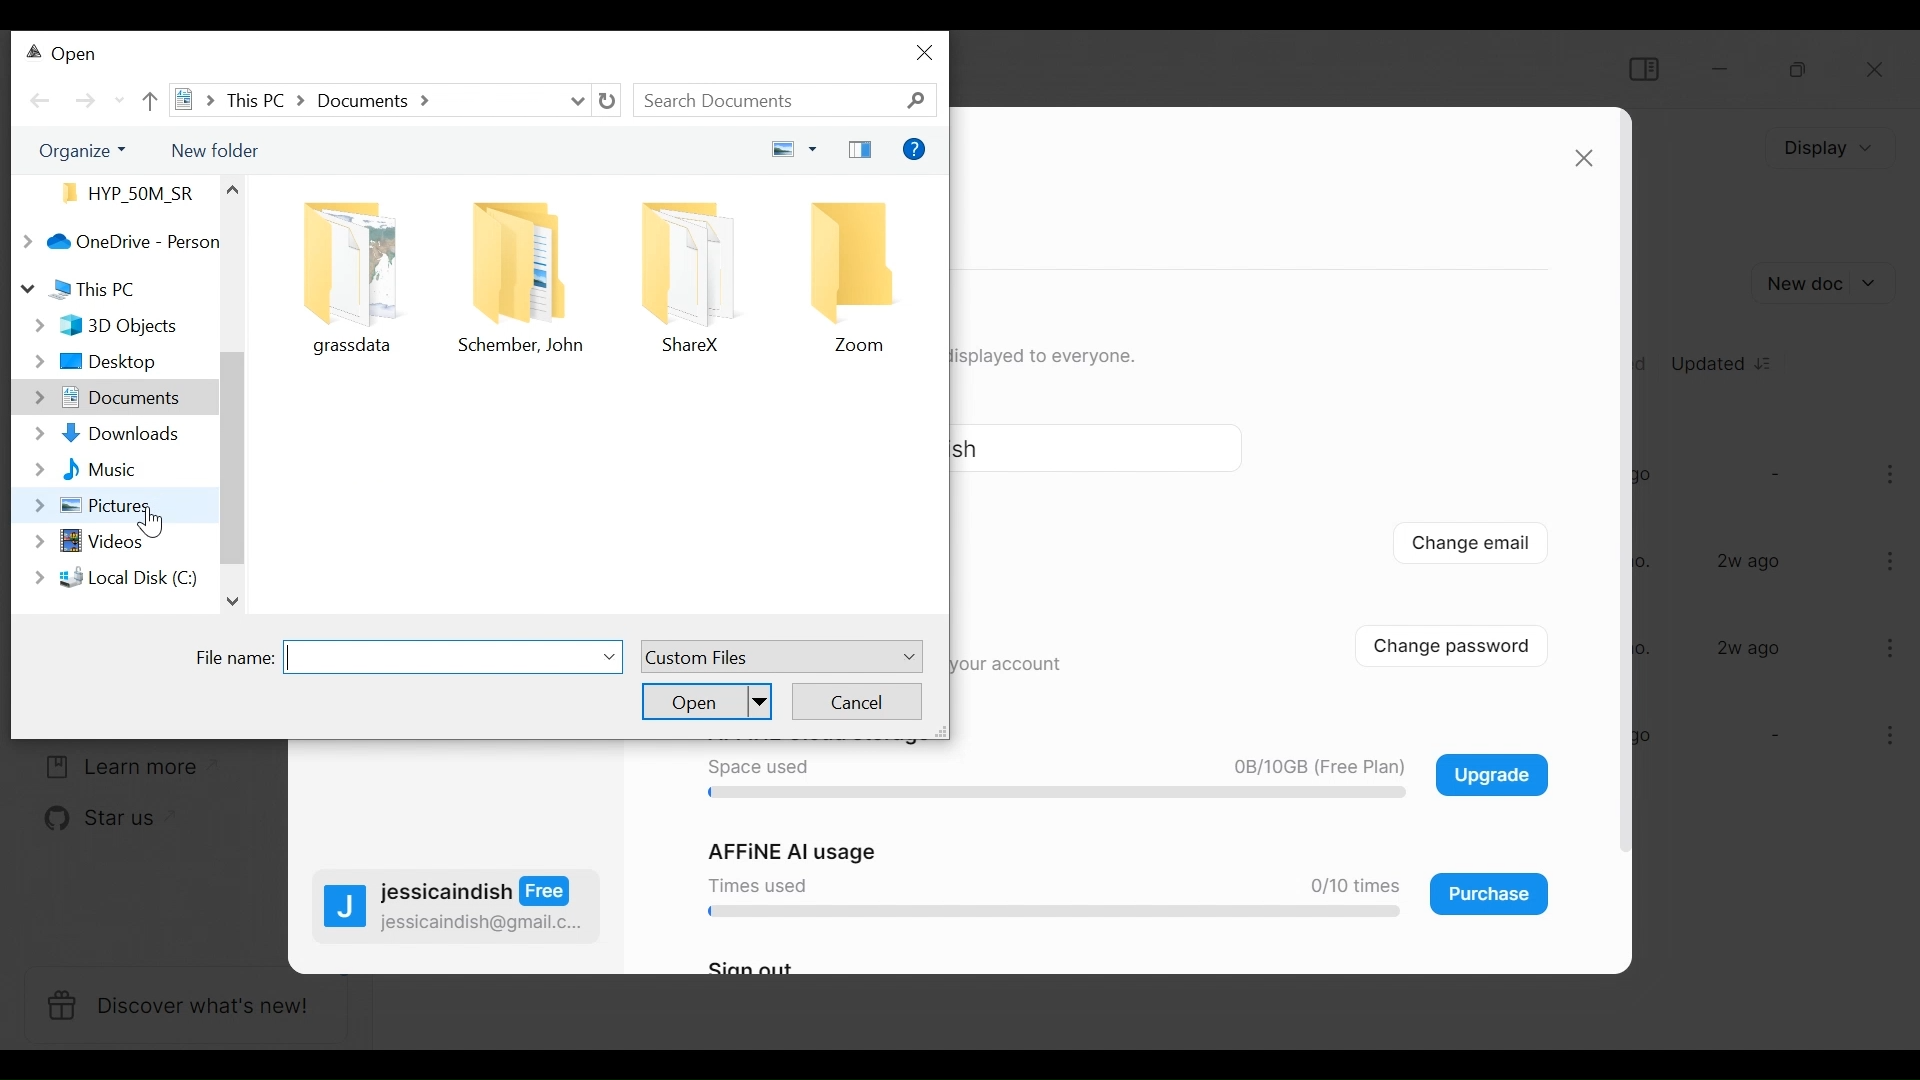  I want to click on Restore, so click(1796, 70).